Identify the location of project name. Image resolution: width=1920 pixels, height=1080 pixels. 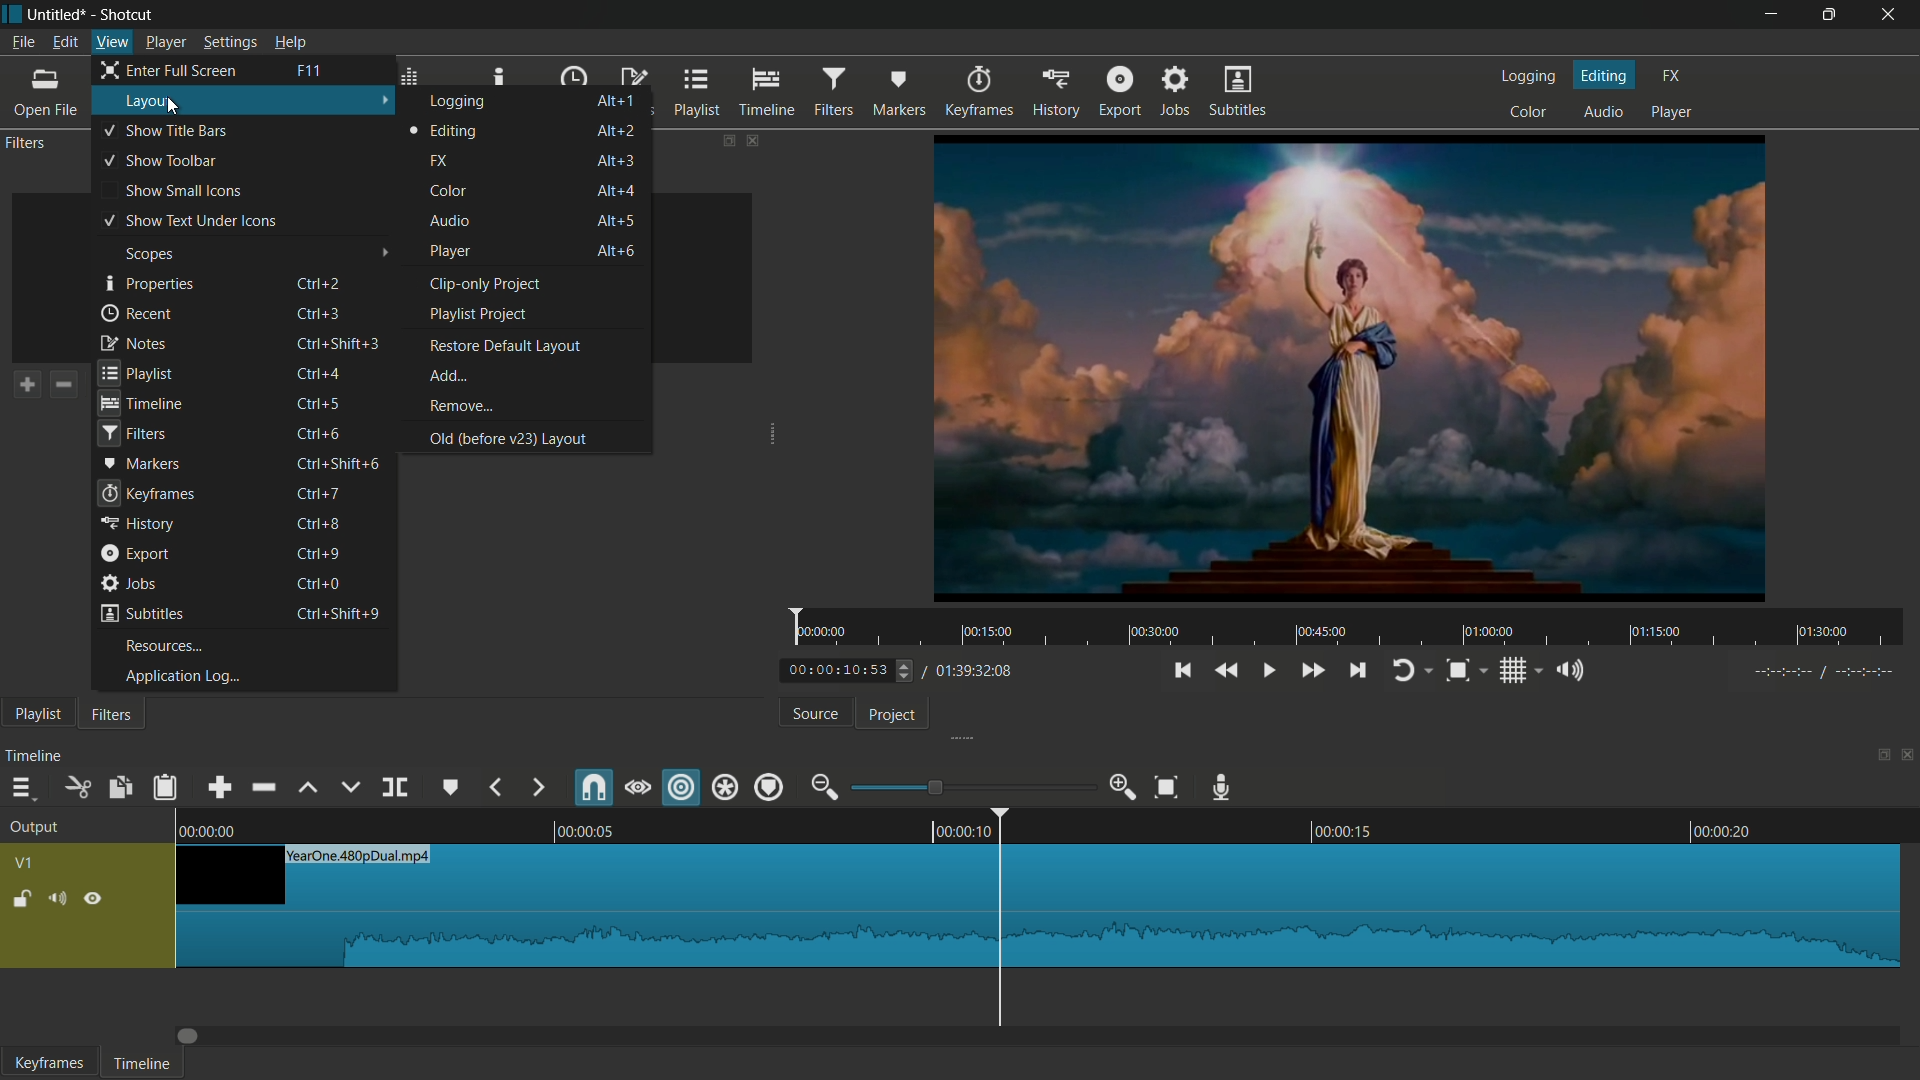
(59, 14).